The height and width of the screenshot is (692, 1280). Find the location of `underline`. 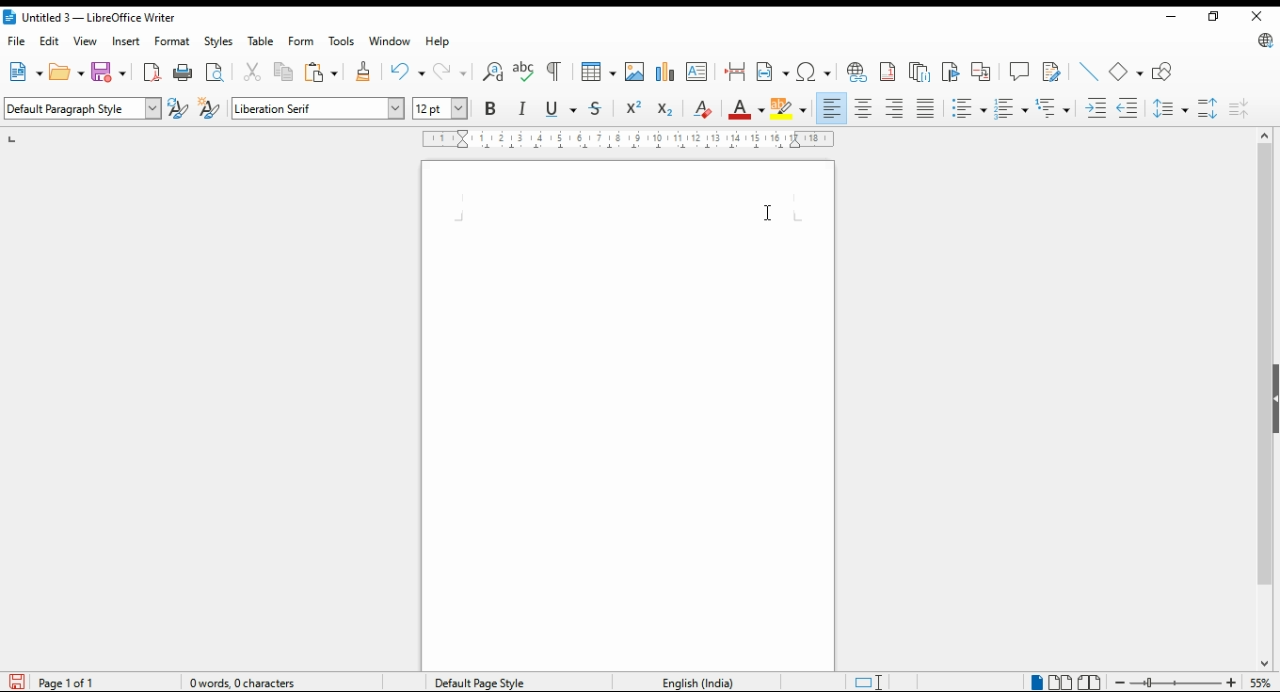

underline is located at coordinates (561, 109).